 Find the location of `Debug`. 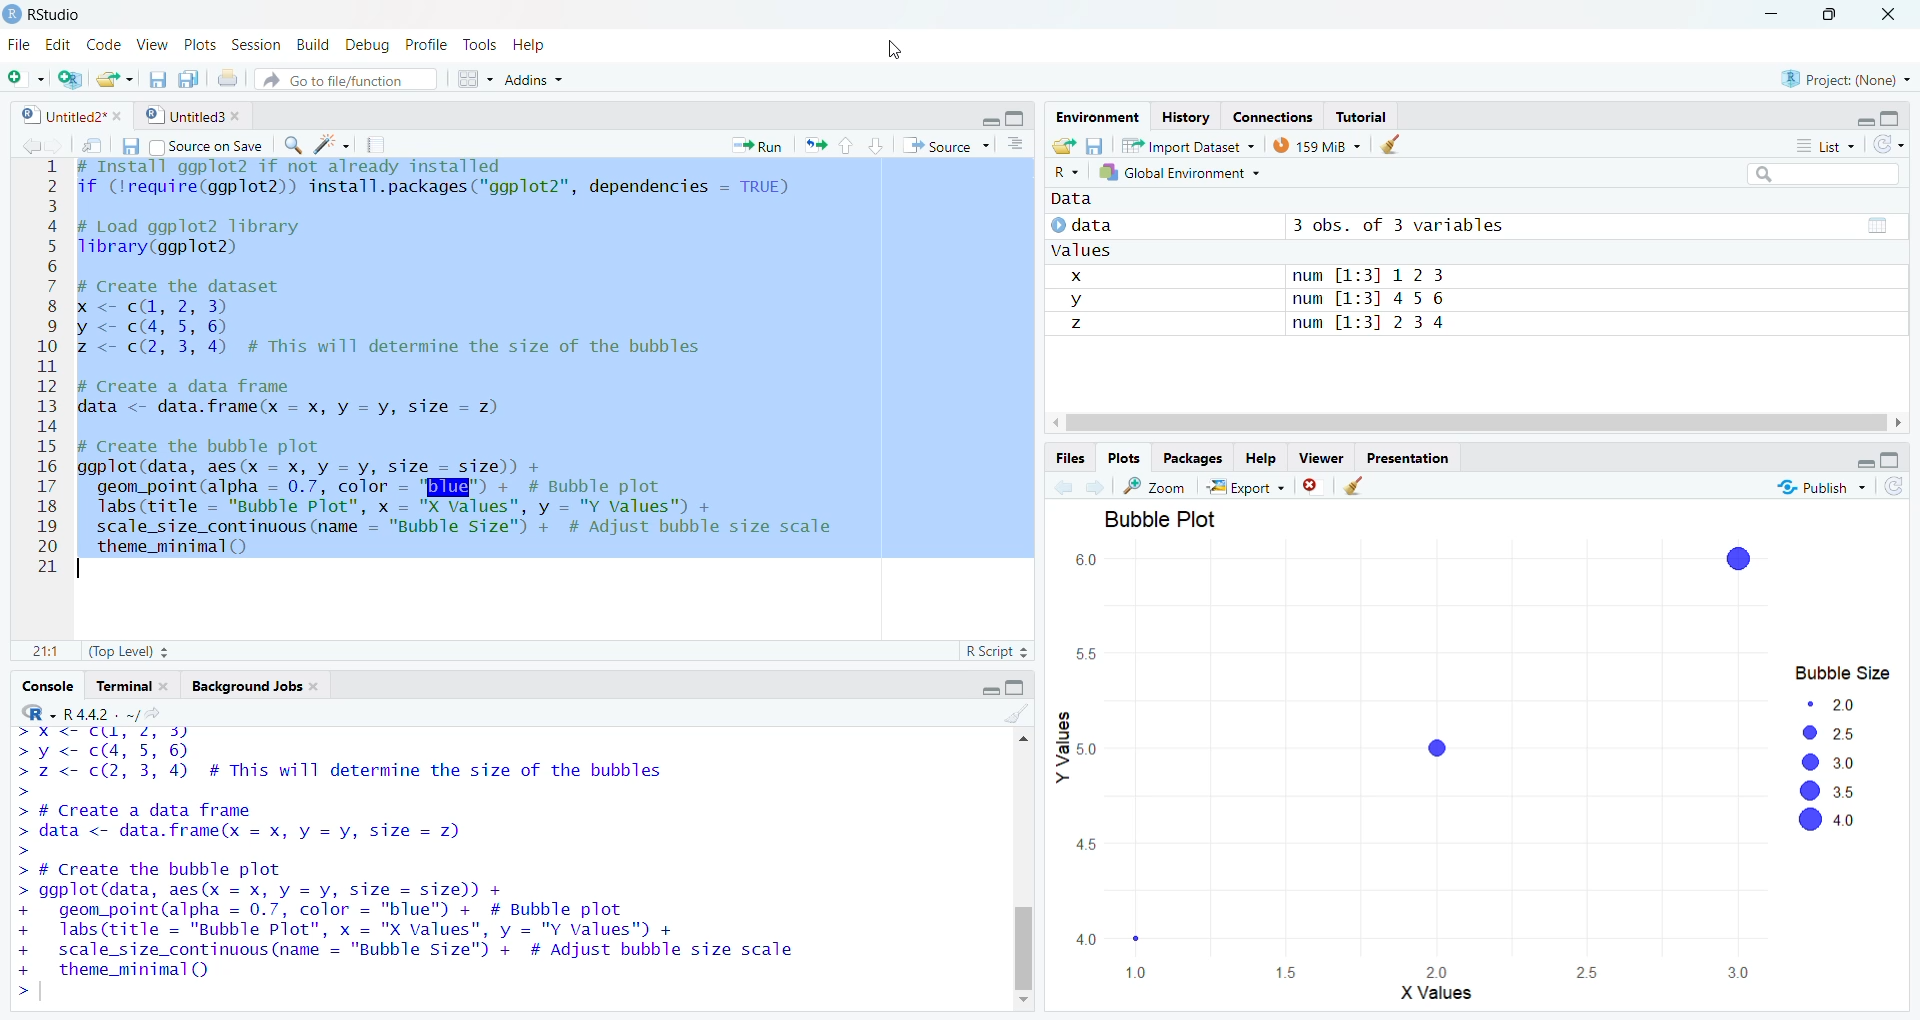

Debug is located at coordinates (369, 45).